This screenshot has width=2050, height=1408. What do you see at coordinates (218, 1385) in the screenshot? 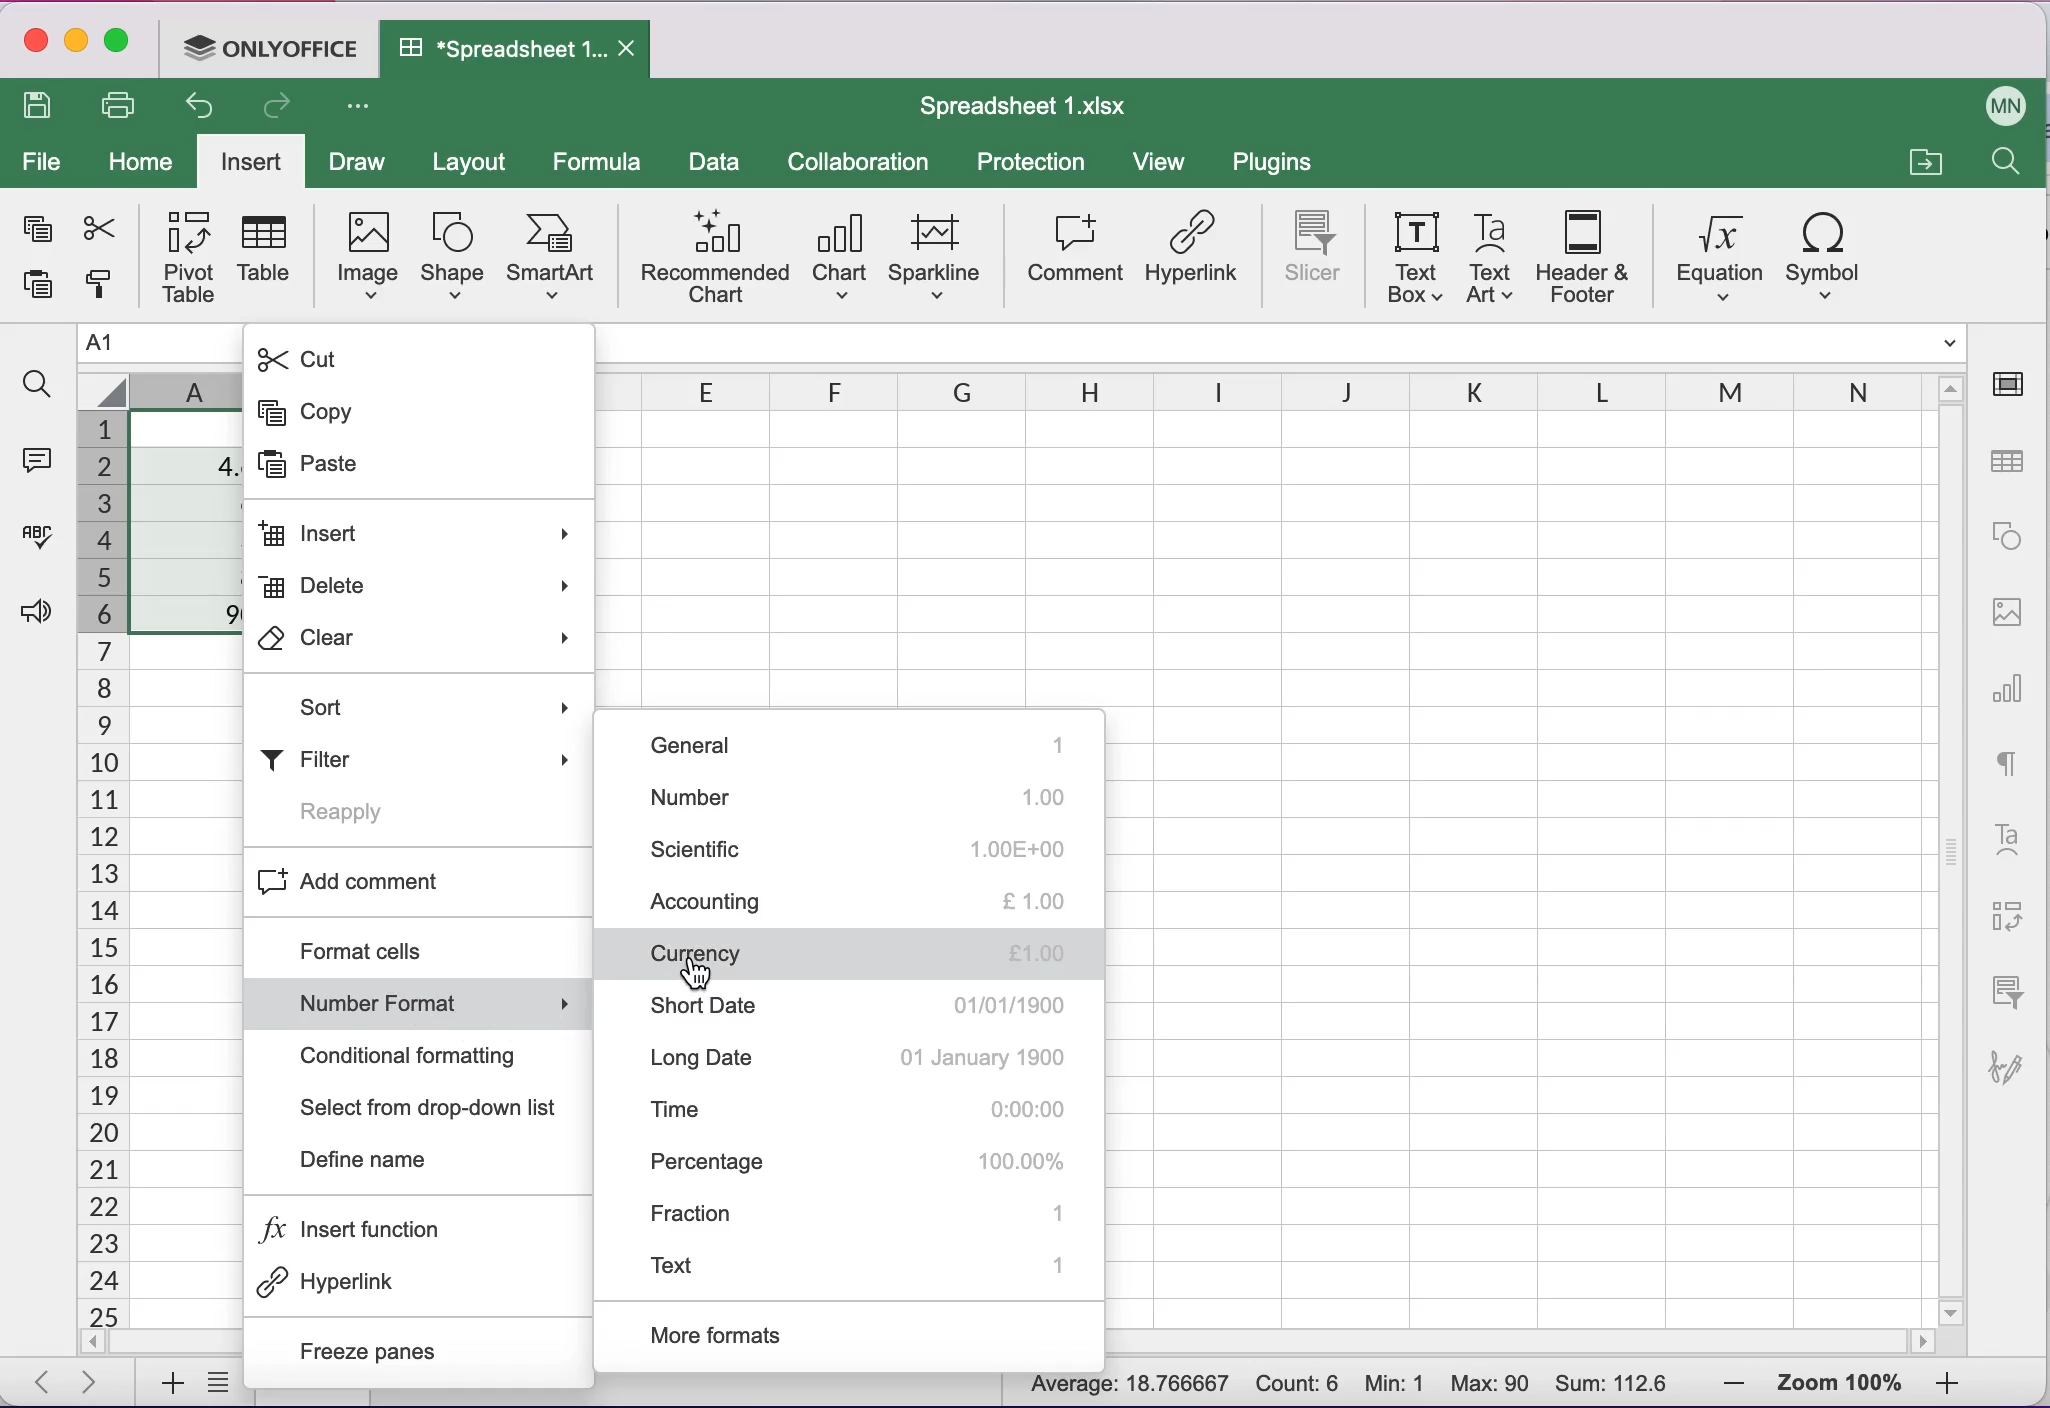
I see `list of sheets` at bounding box center [218, 1385].